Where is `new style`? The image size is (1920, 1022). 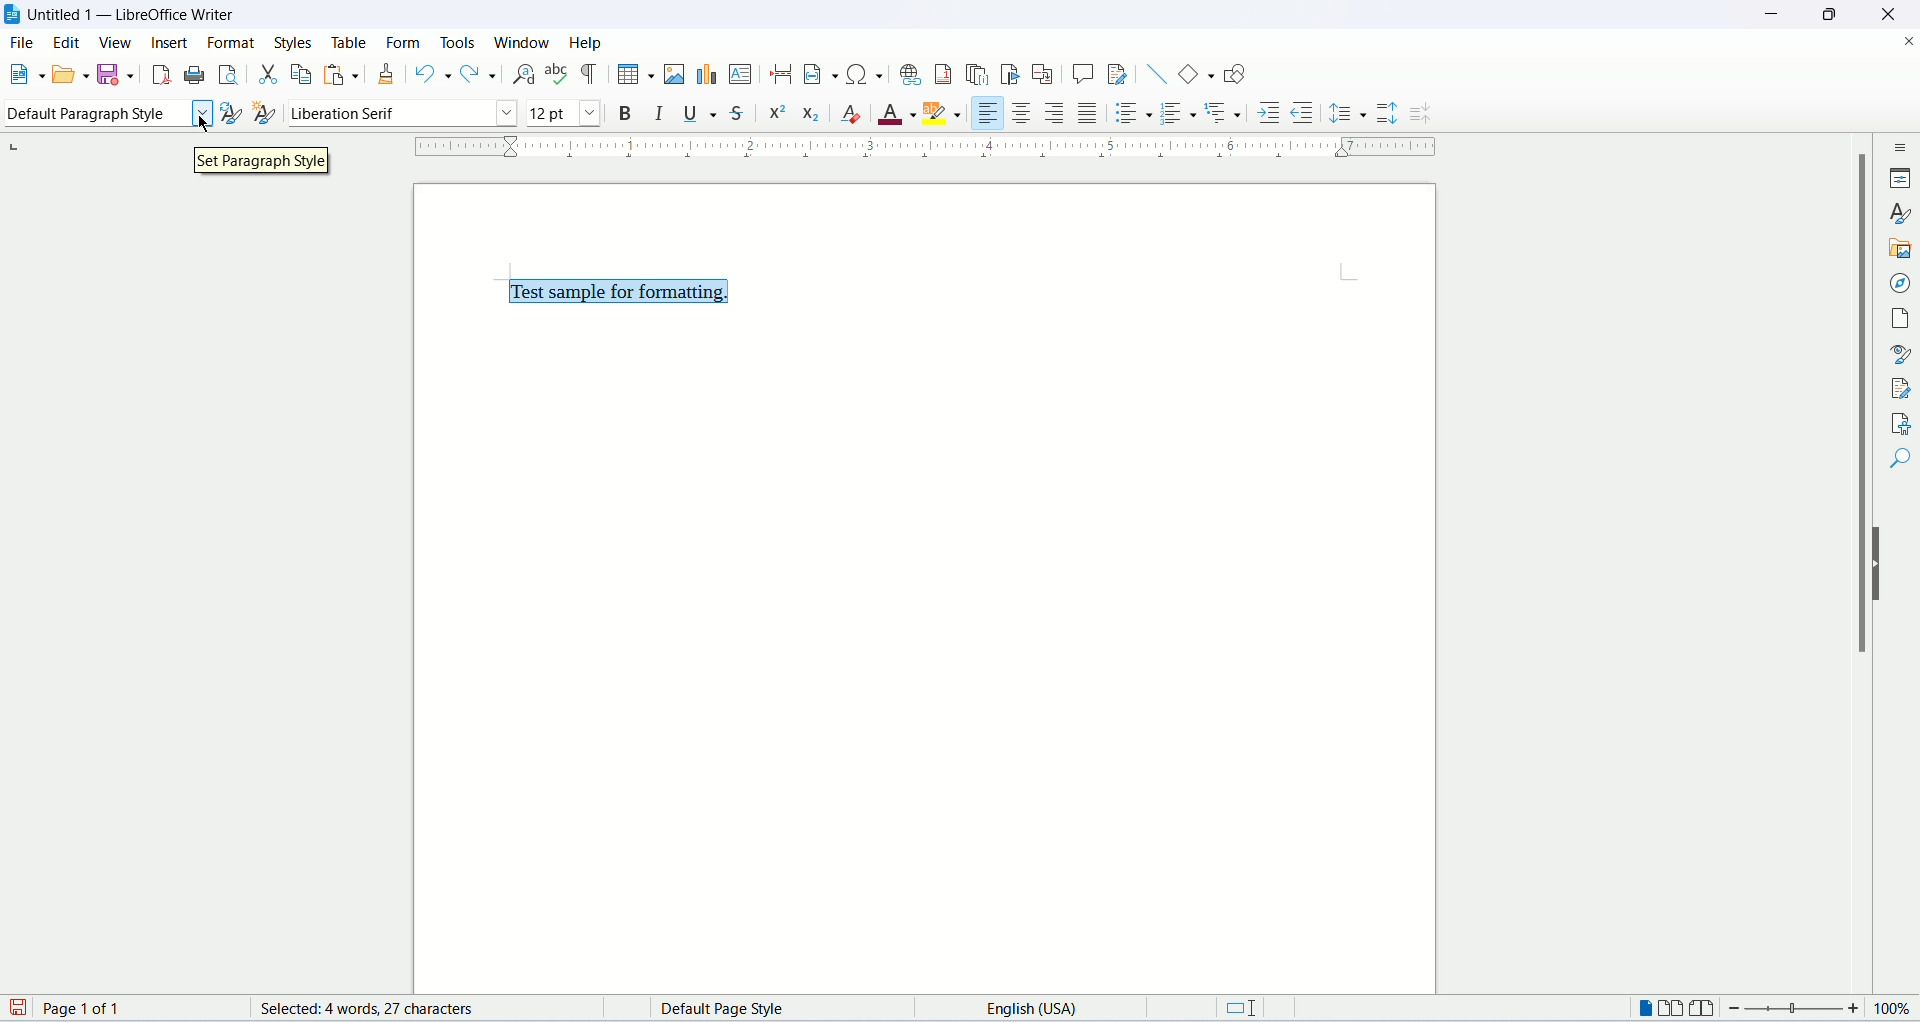
new style is located at coordinates (266, 114).